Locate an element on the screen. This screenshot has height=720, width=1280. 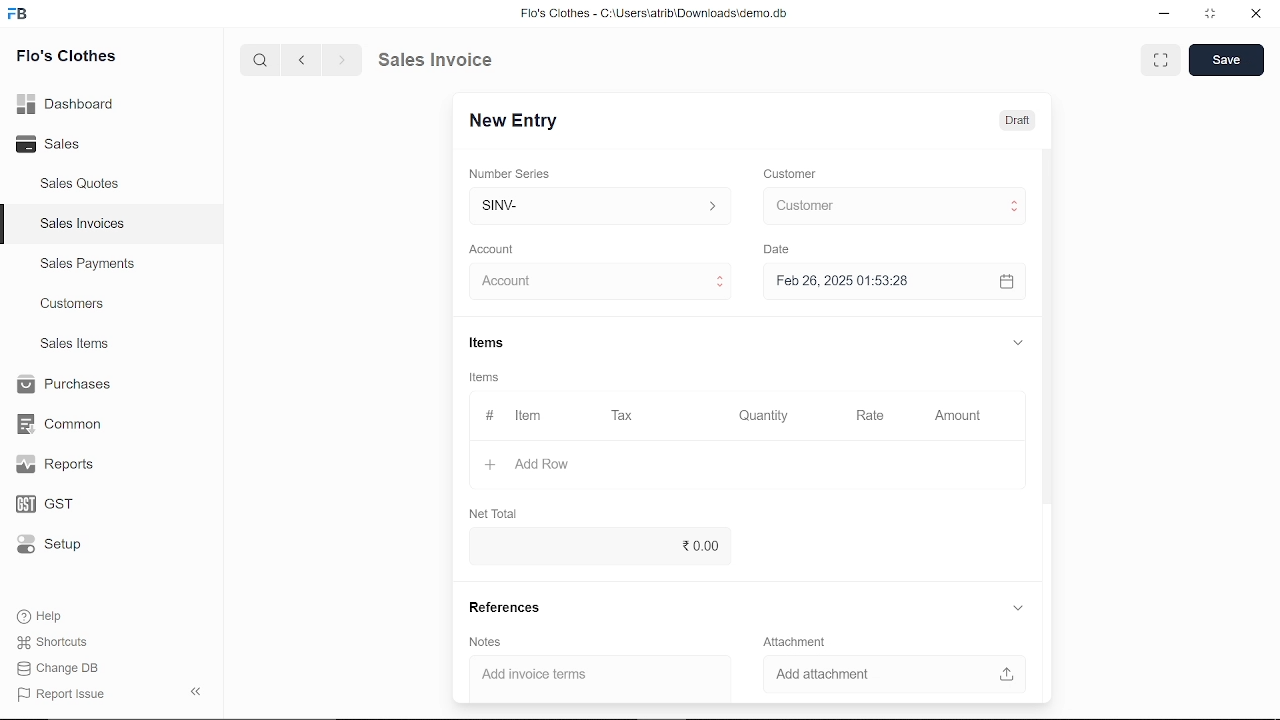
Items is located at coordinates (485, 345).